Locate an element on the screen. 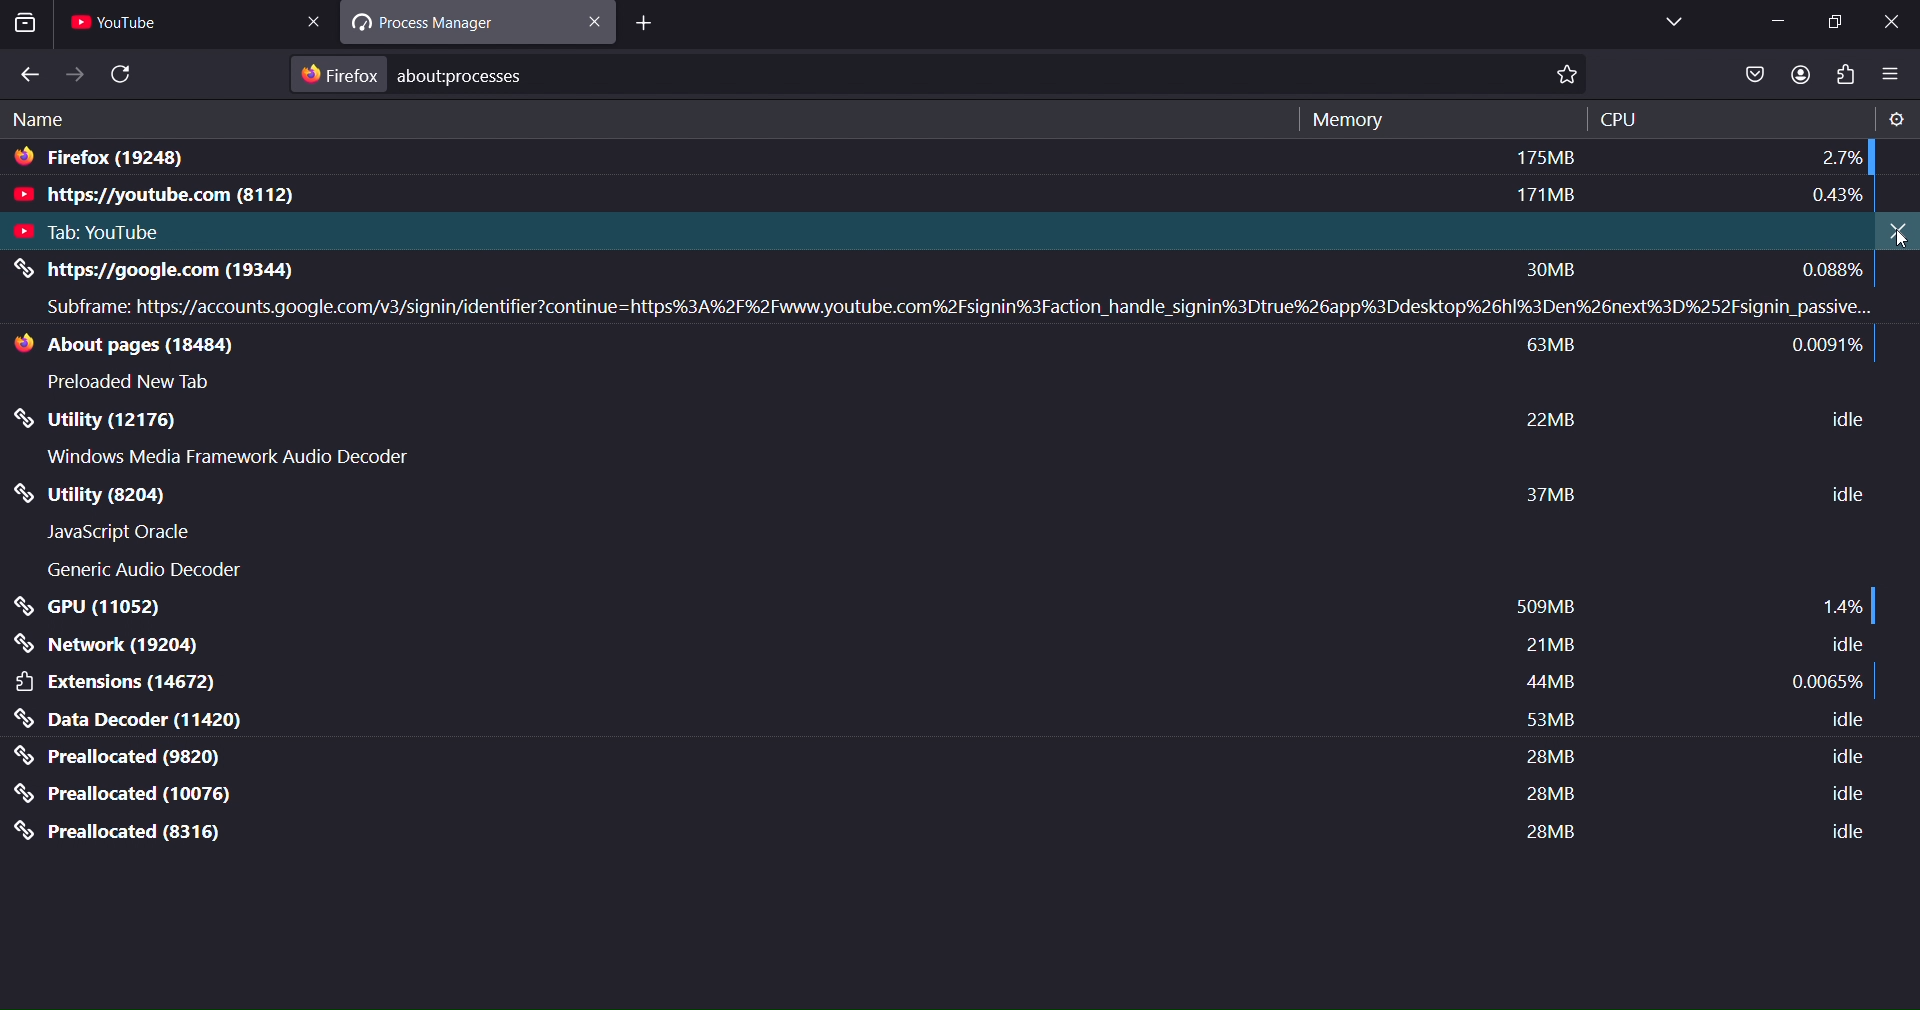 The height and width of the screenshot is (1010, 1920). memory is located at coordinates (1344, 120).